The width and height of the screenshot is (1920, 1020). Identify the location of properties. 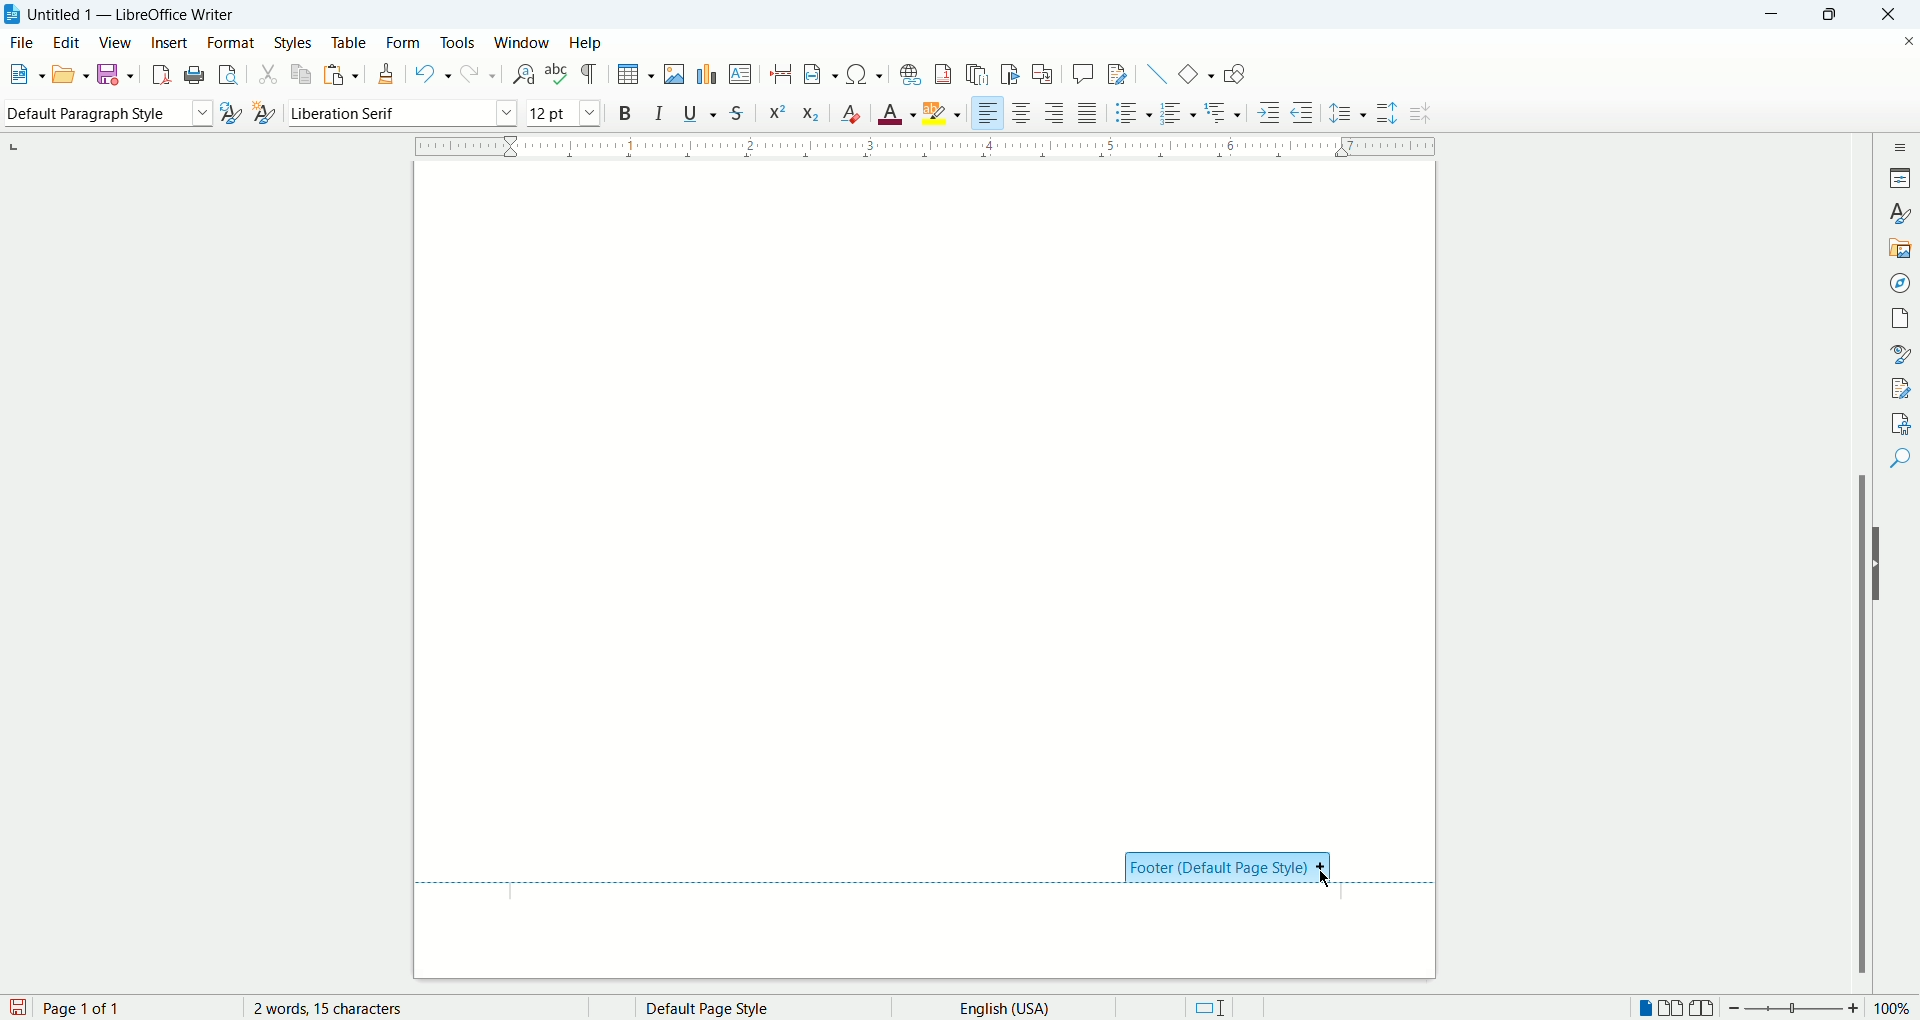
(1902, 176).